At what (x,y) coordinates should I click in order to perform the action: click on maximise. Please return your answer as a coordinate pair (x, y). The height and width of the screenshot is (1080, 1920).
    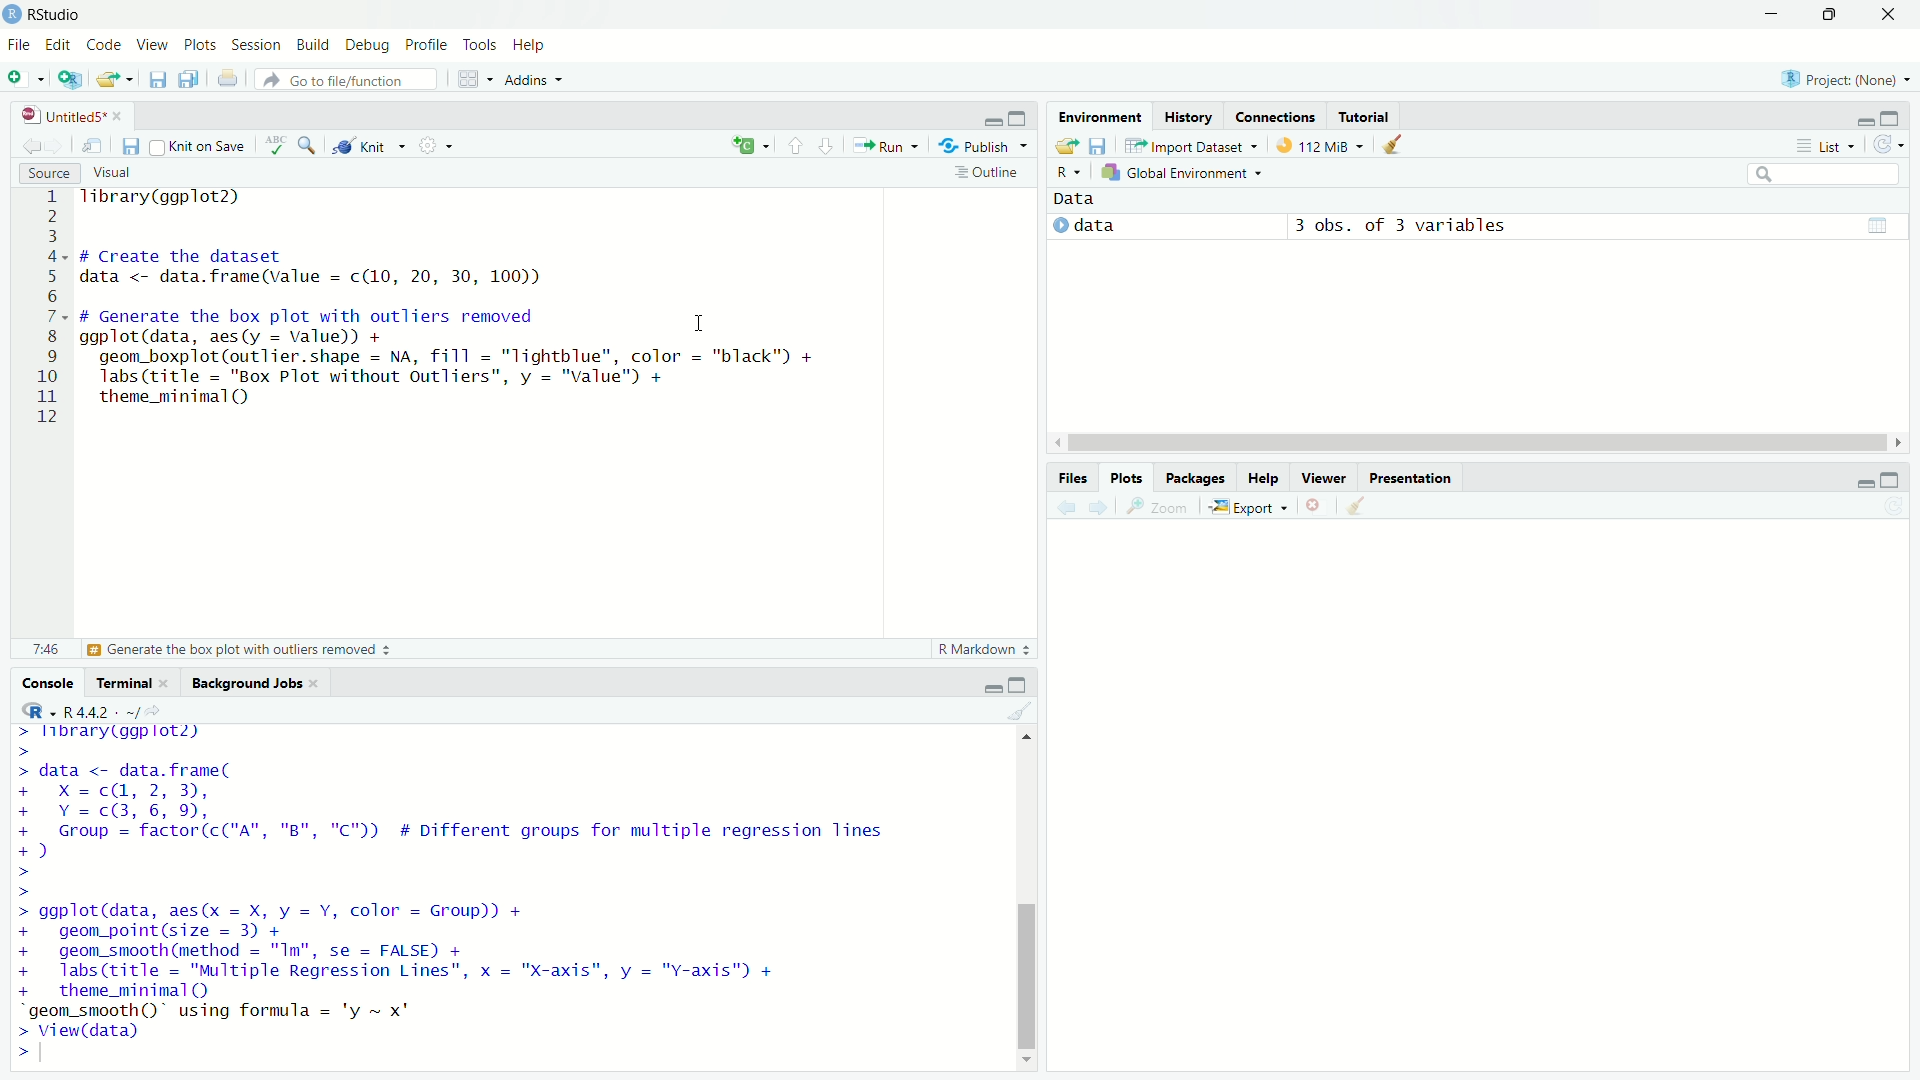
    Looking at the image, I should click on (1024, 681).